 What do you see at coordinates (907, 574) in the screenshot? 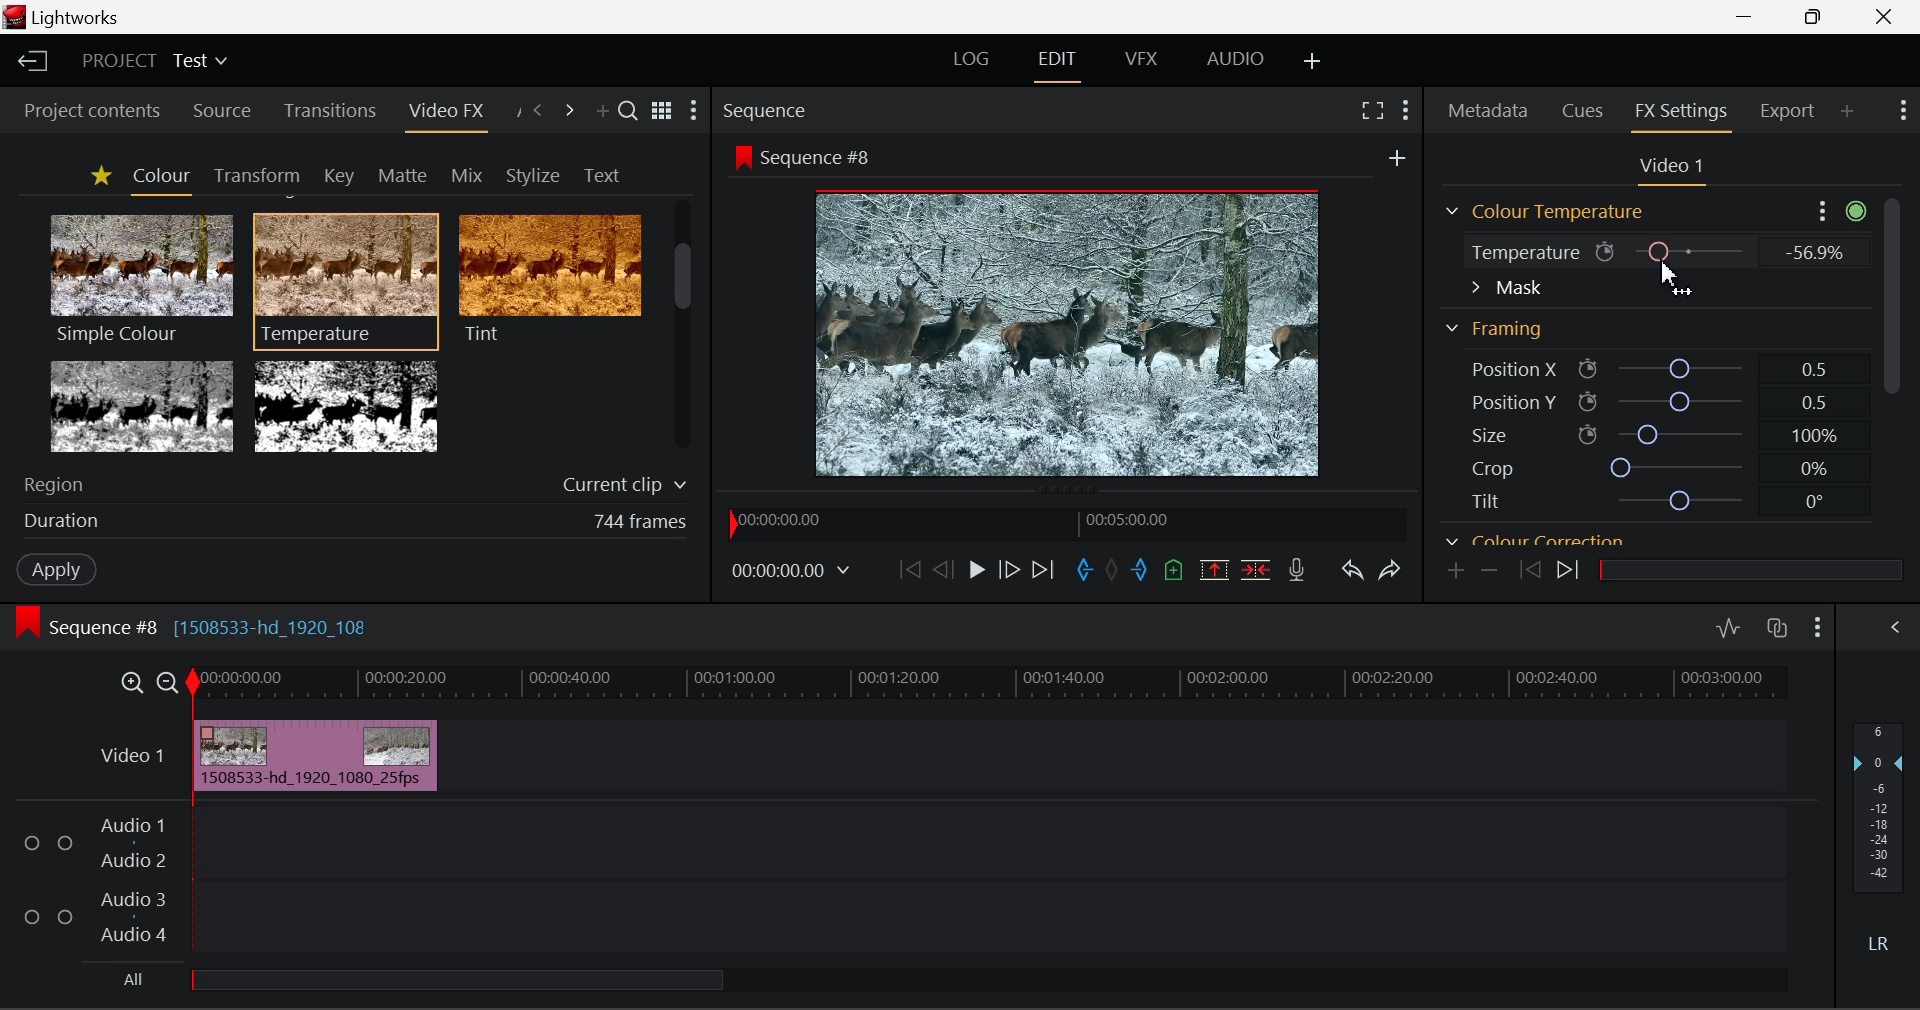
I see `To start` at bounding box center [907, 574].